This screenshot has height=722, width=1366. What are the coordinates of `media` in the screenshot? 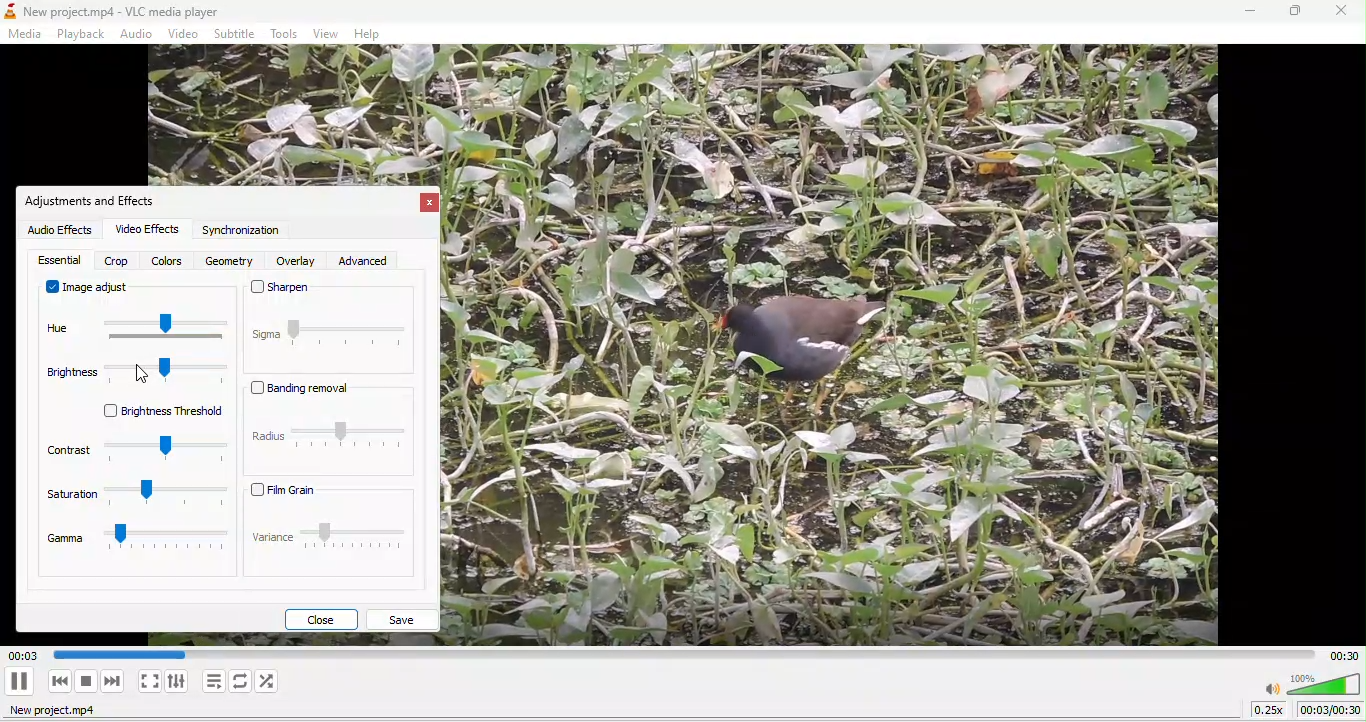 It's located at (28, 34).